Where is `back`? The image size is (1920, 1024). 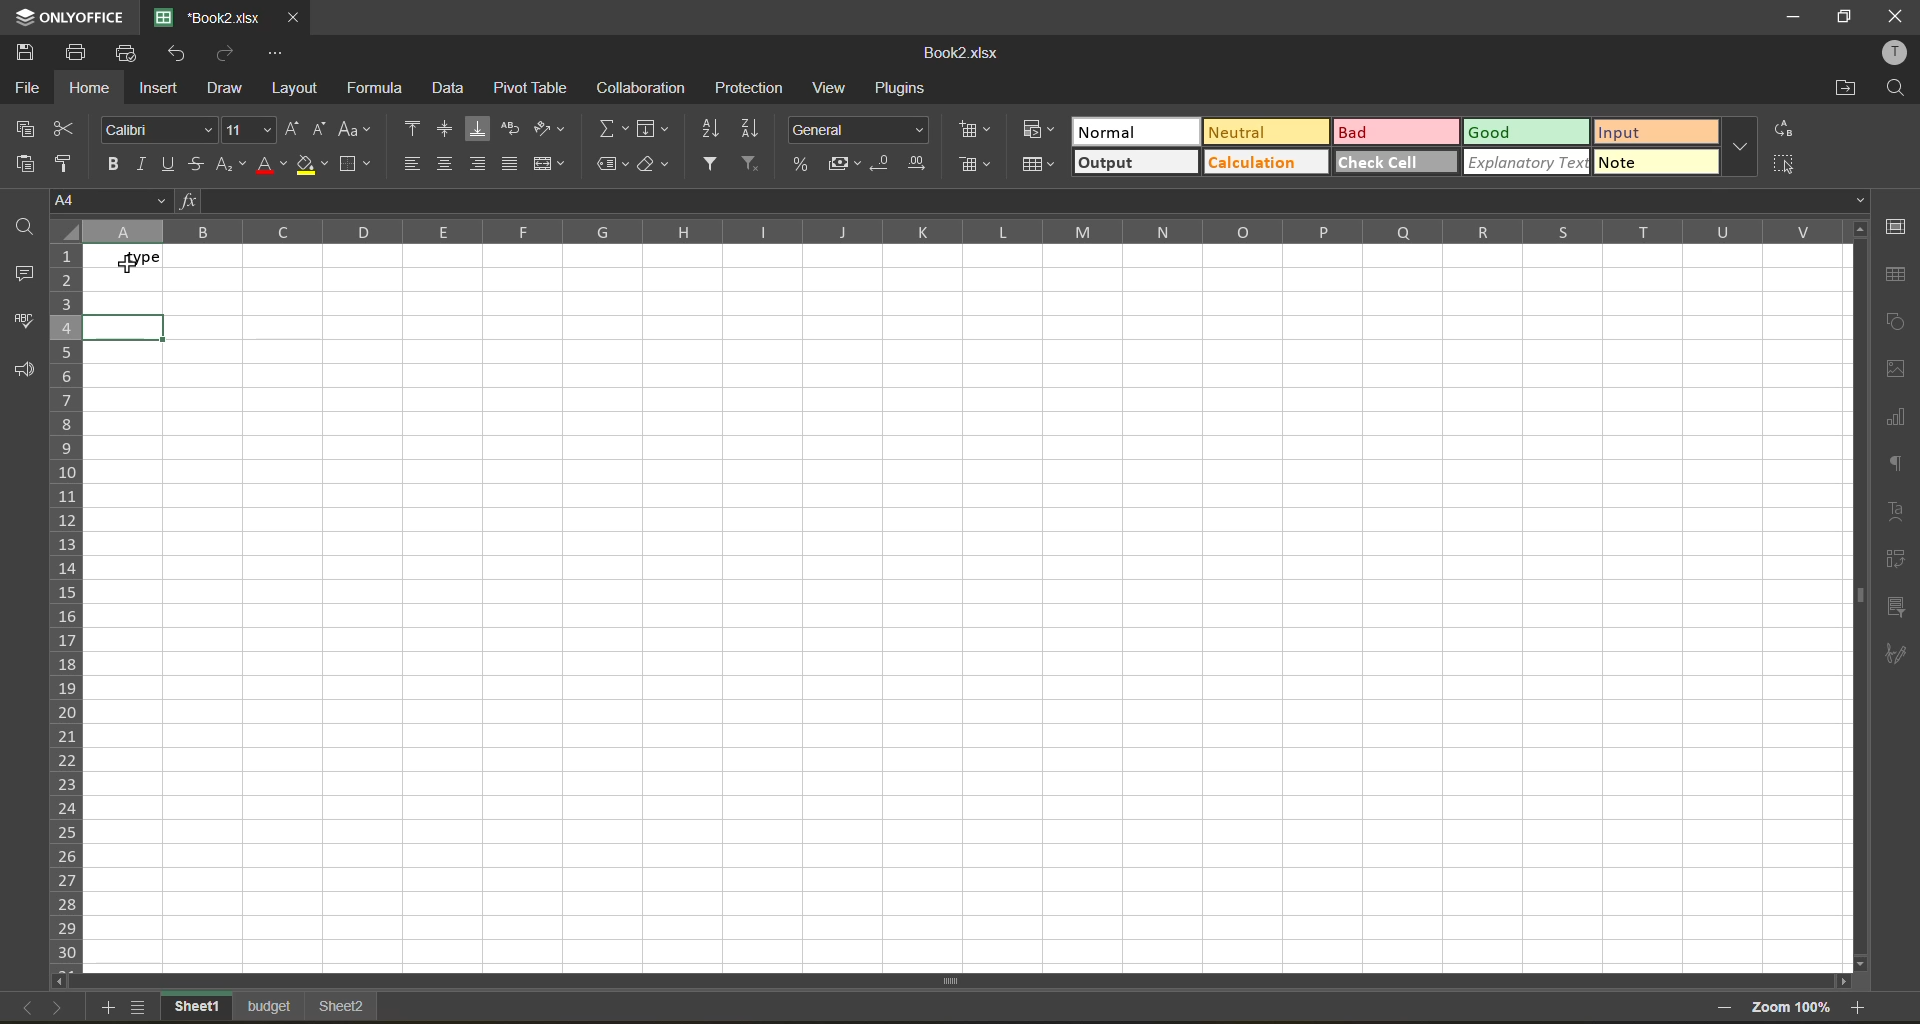 back is located at coordinates (22, 1007).